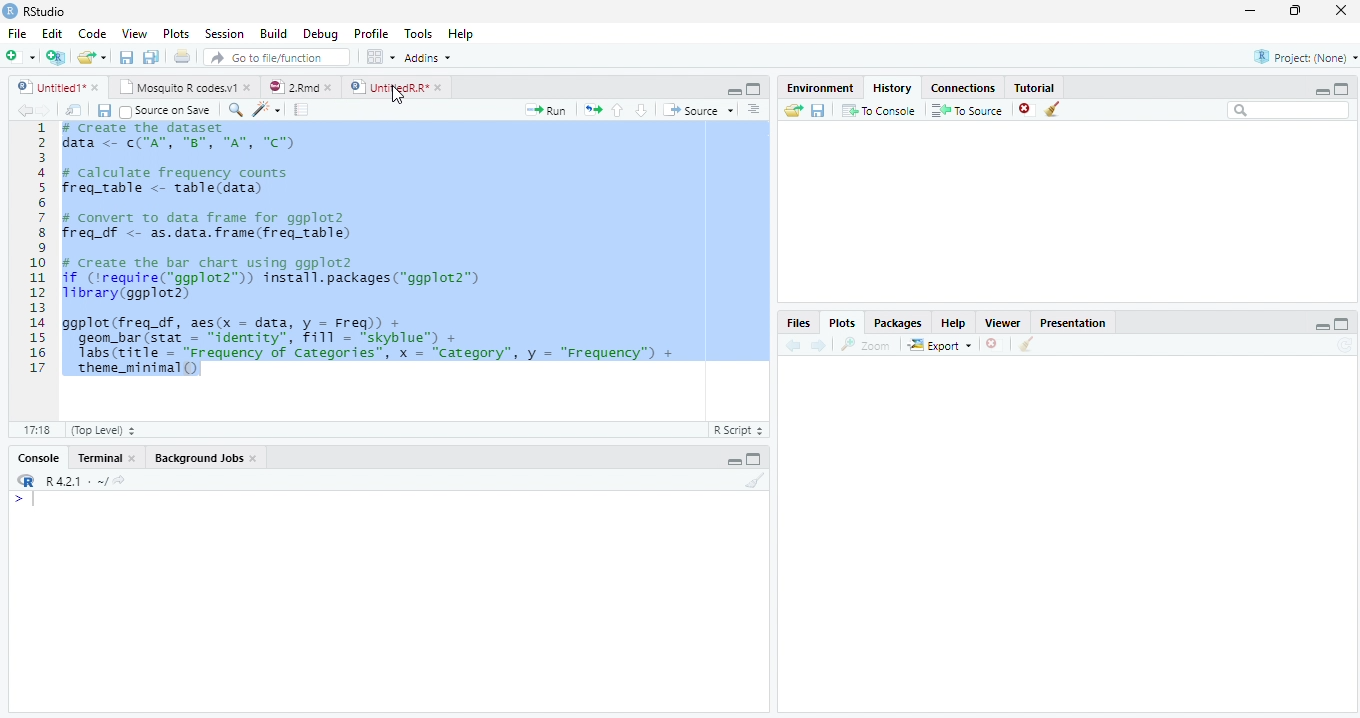 This screenshot has width=1360, height=718. I want to click on Print, so click(182, 58).